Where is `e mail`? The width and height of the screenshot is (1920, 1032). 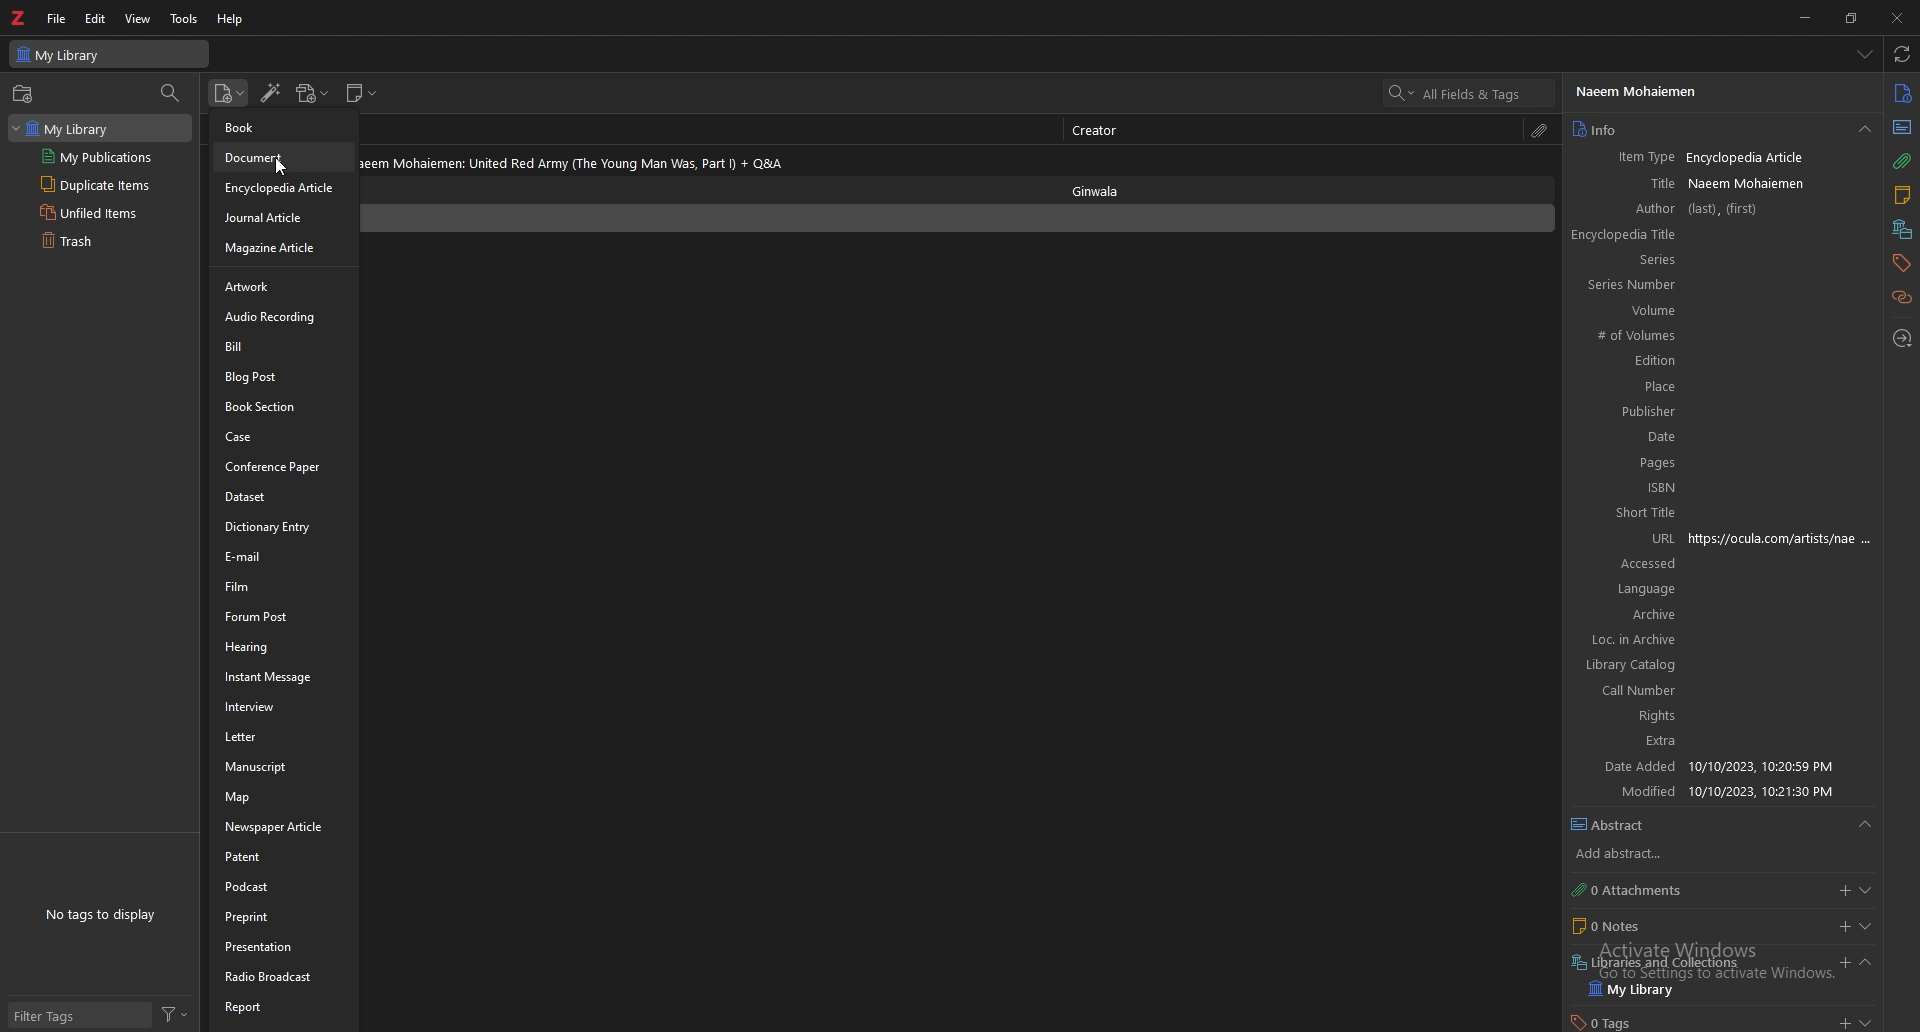 e mail is located at coordinates (284, 556).